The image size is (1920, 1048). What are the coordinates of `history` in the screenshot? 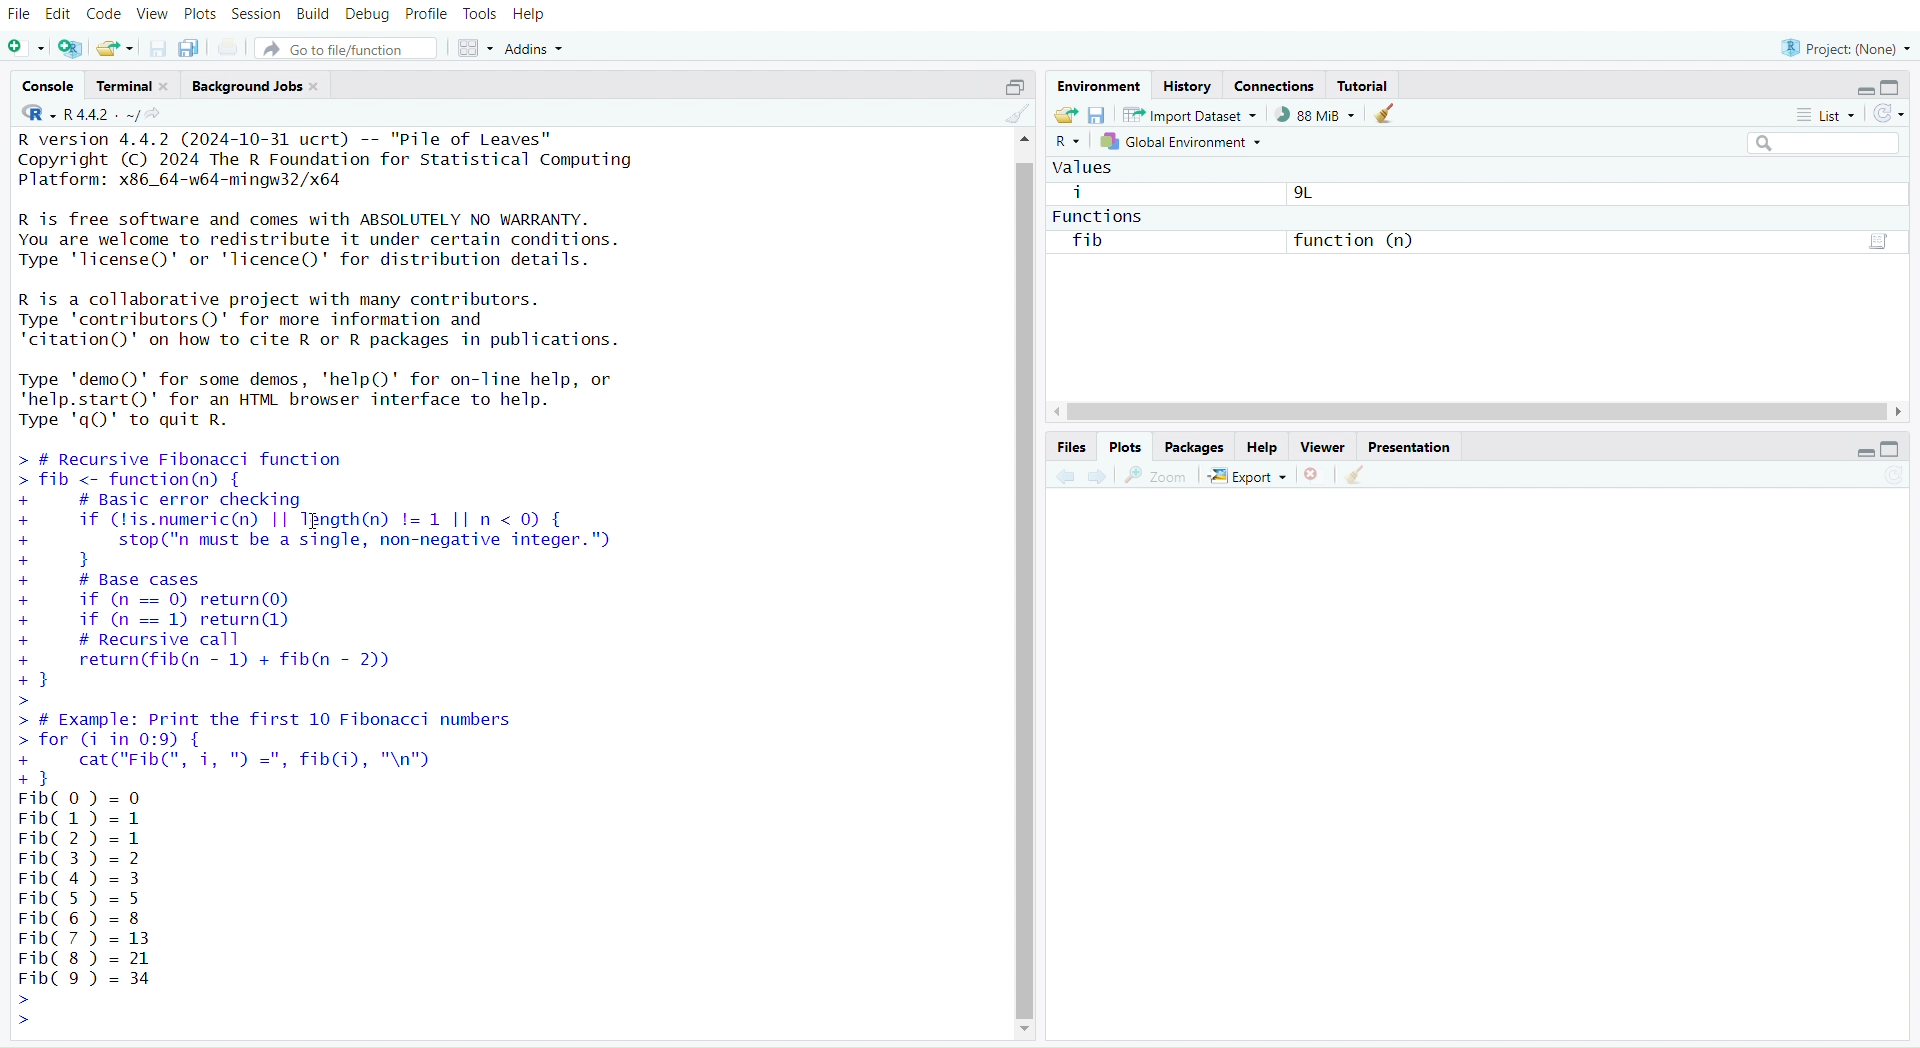 It's located at (1186, 88).